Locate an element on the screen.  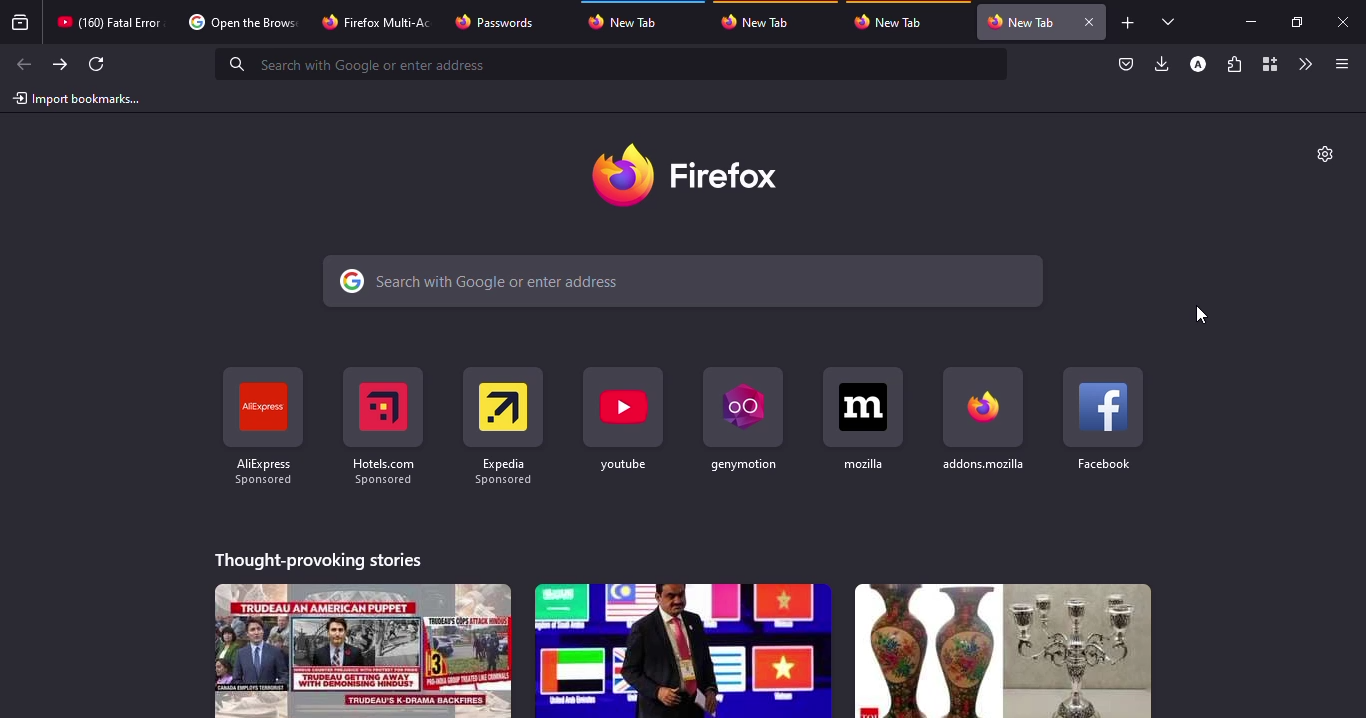
options is located at coordinates (1339, 64).